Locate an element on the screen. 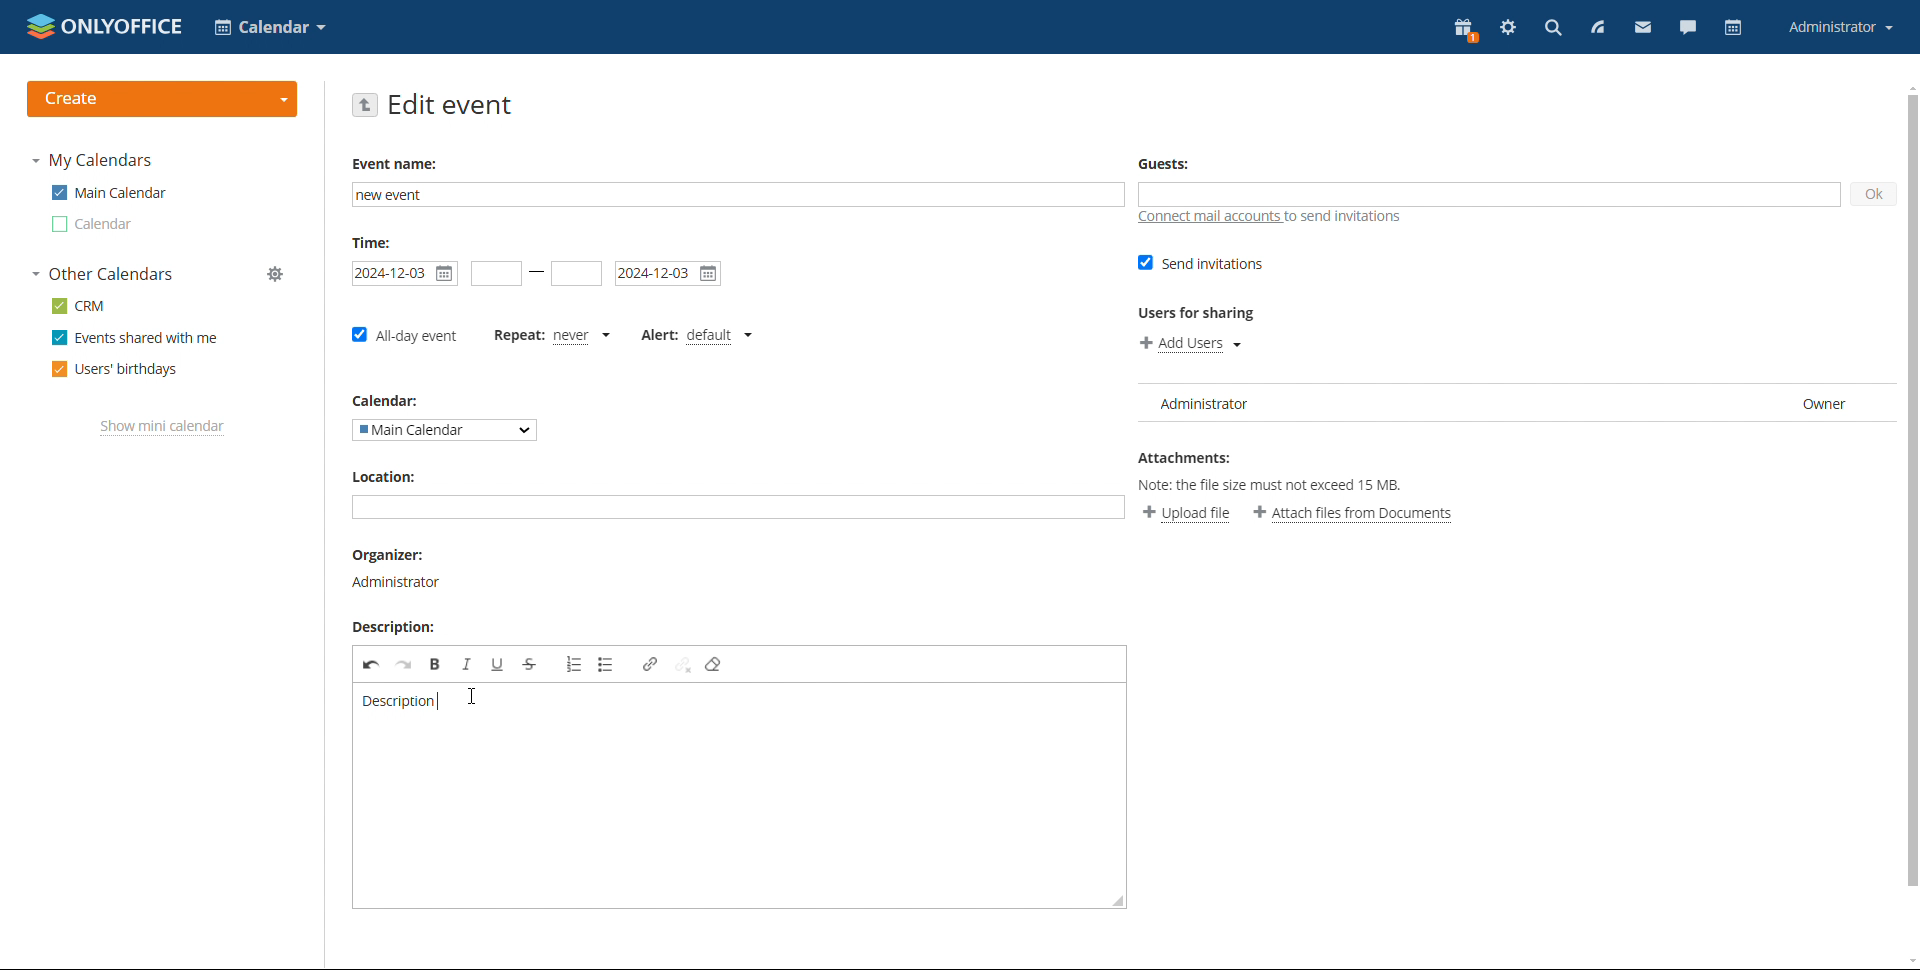  scroll up is located at coordinates (1908, 89).